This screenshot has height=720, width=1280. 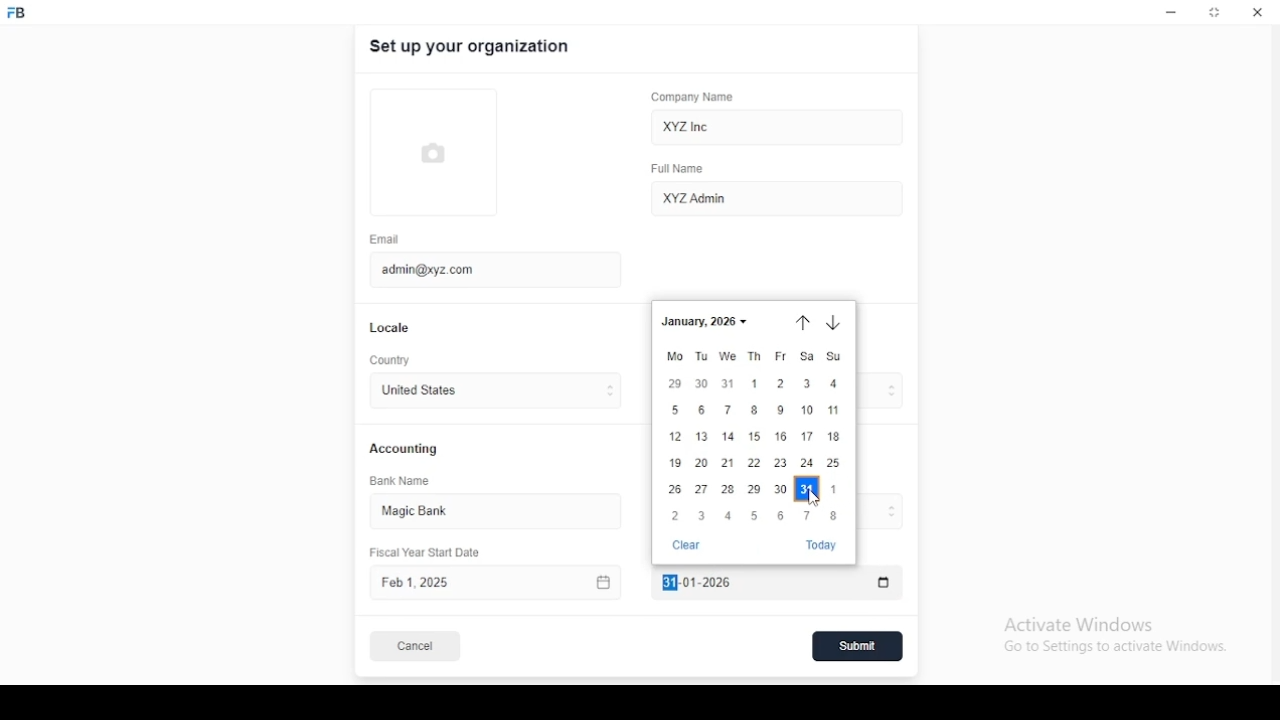 I want to click on sa, so click(x=807, y=356).